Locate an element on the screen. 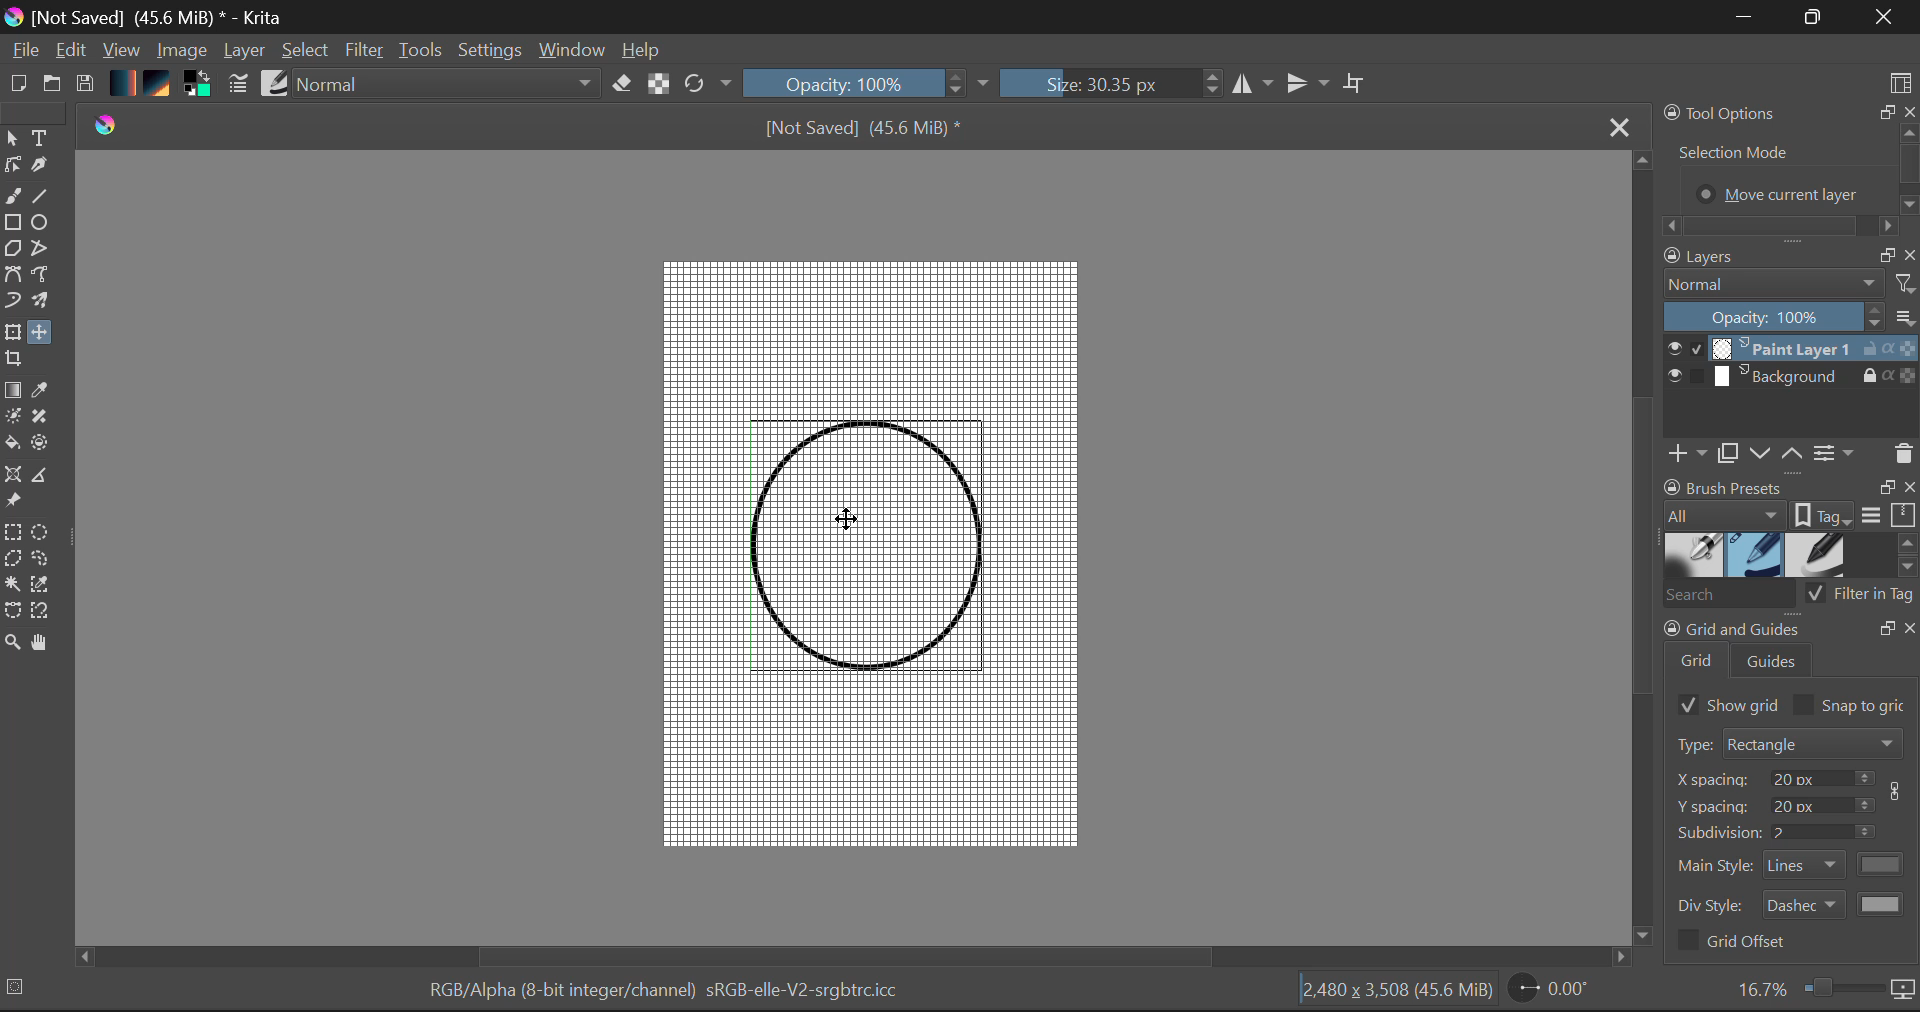  Grid and Guides Docker is located at coordinates (1792, 843).